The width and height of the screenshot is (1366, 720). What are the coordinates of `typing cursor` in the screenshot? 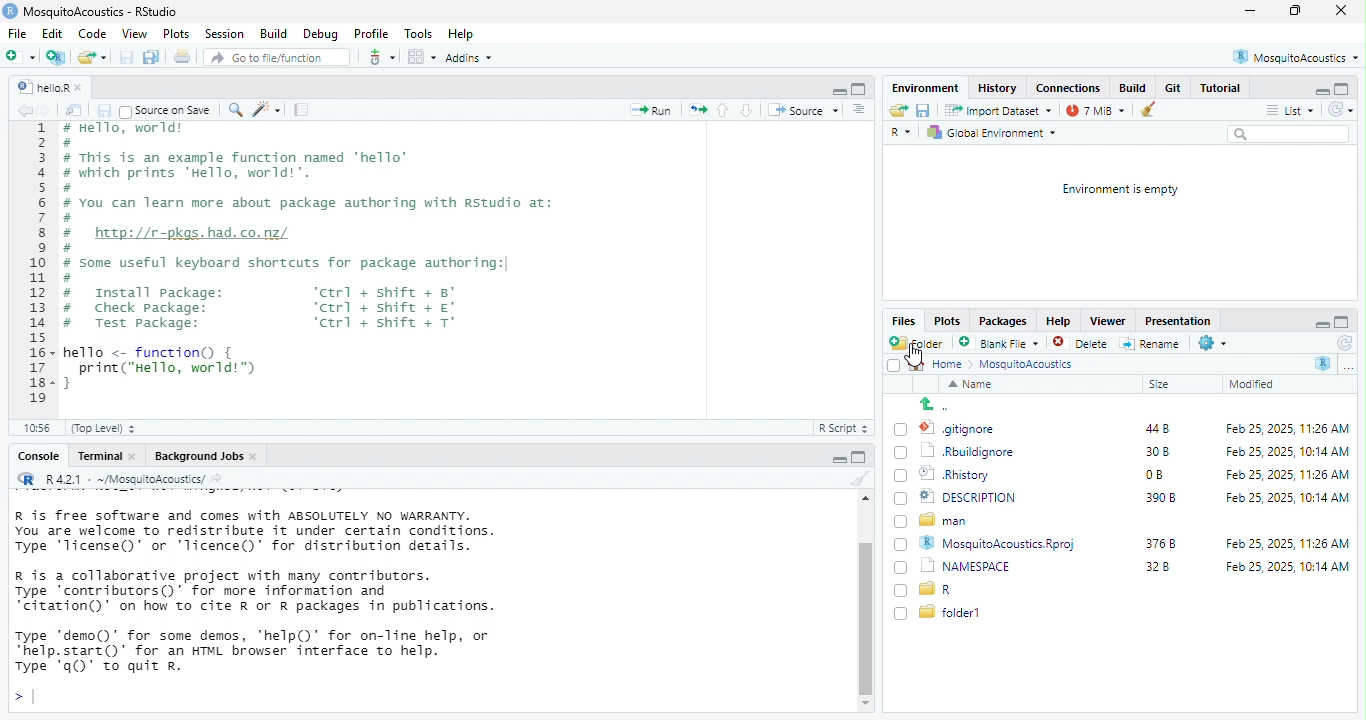 It's located at (30, 696).